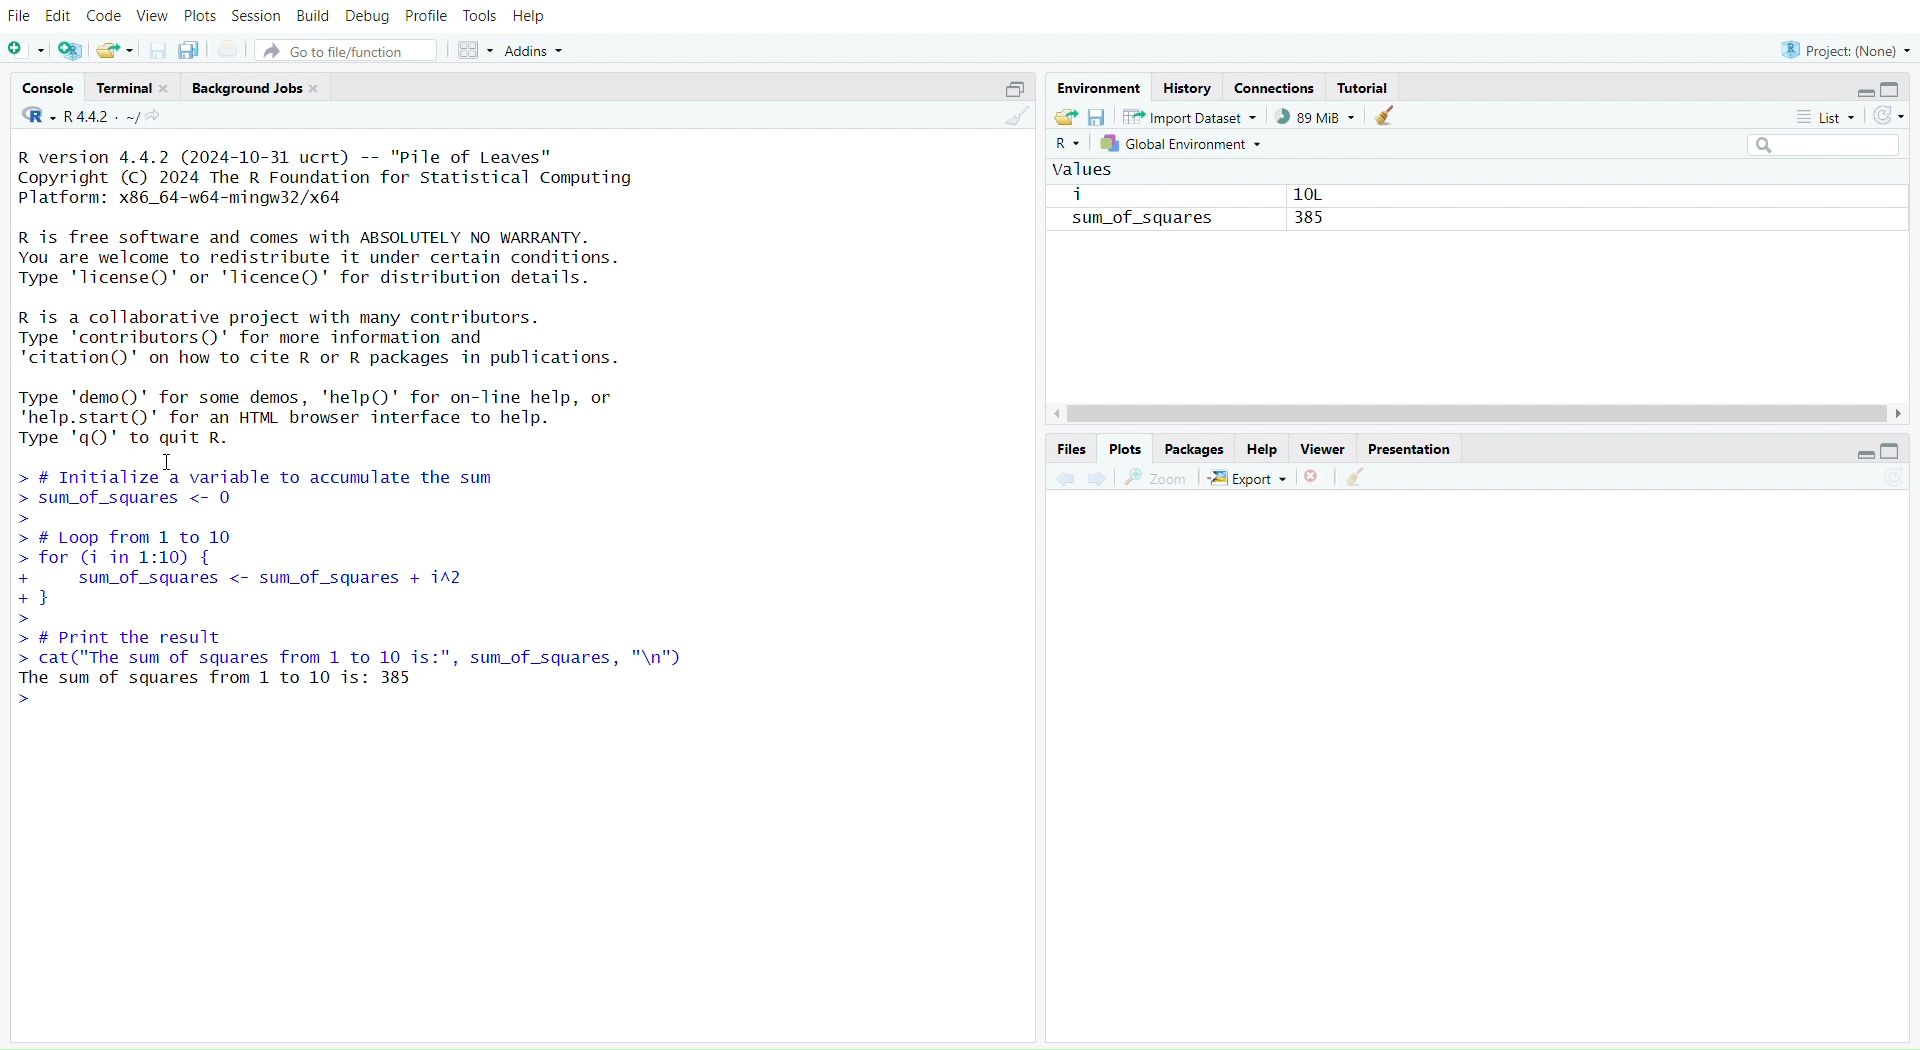 The width and height of the screenshot is (1920, 1050). I want to click on backward, so click(1060, 479).